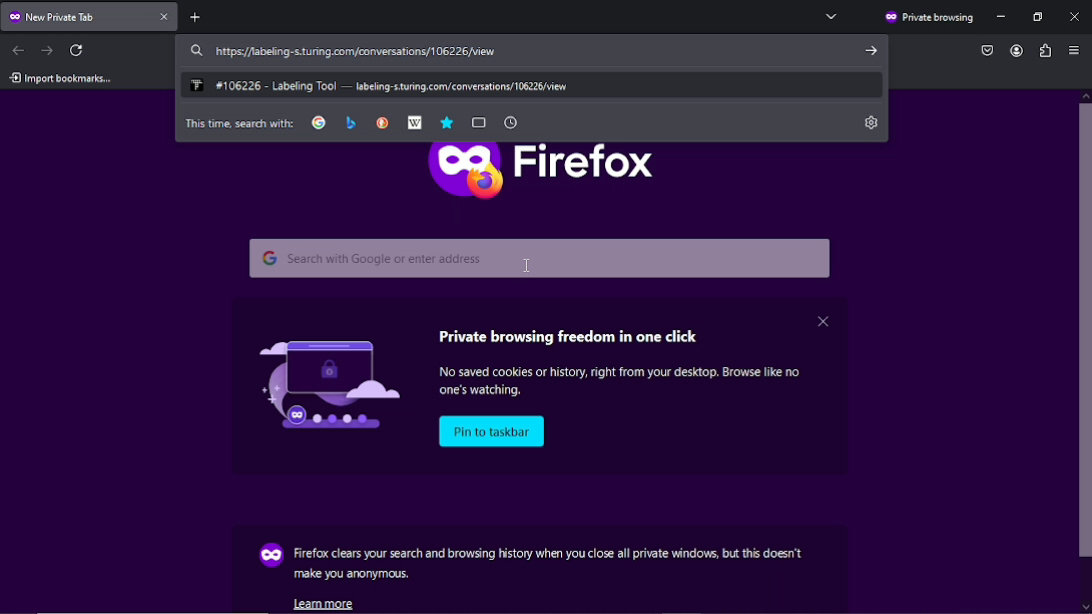 The width and height of the screenshot is (1092, 614). Describe the element at coordinates (353, 575) in the screenshot. I see `make you anonymous.` at that location.